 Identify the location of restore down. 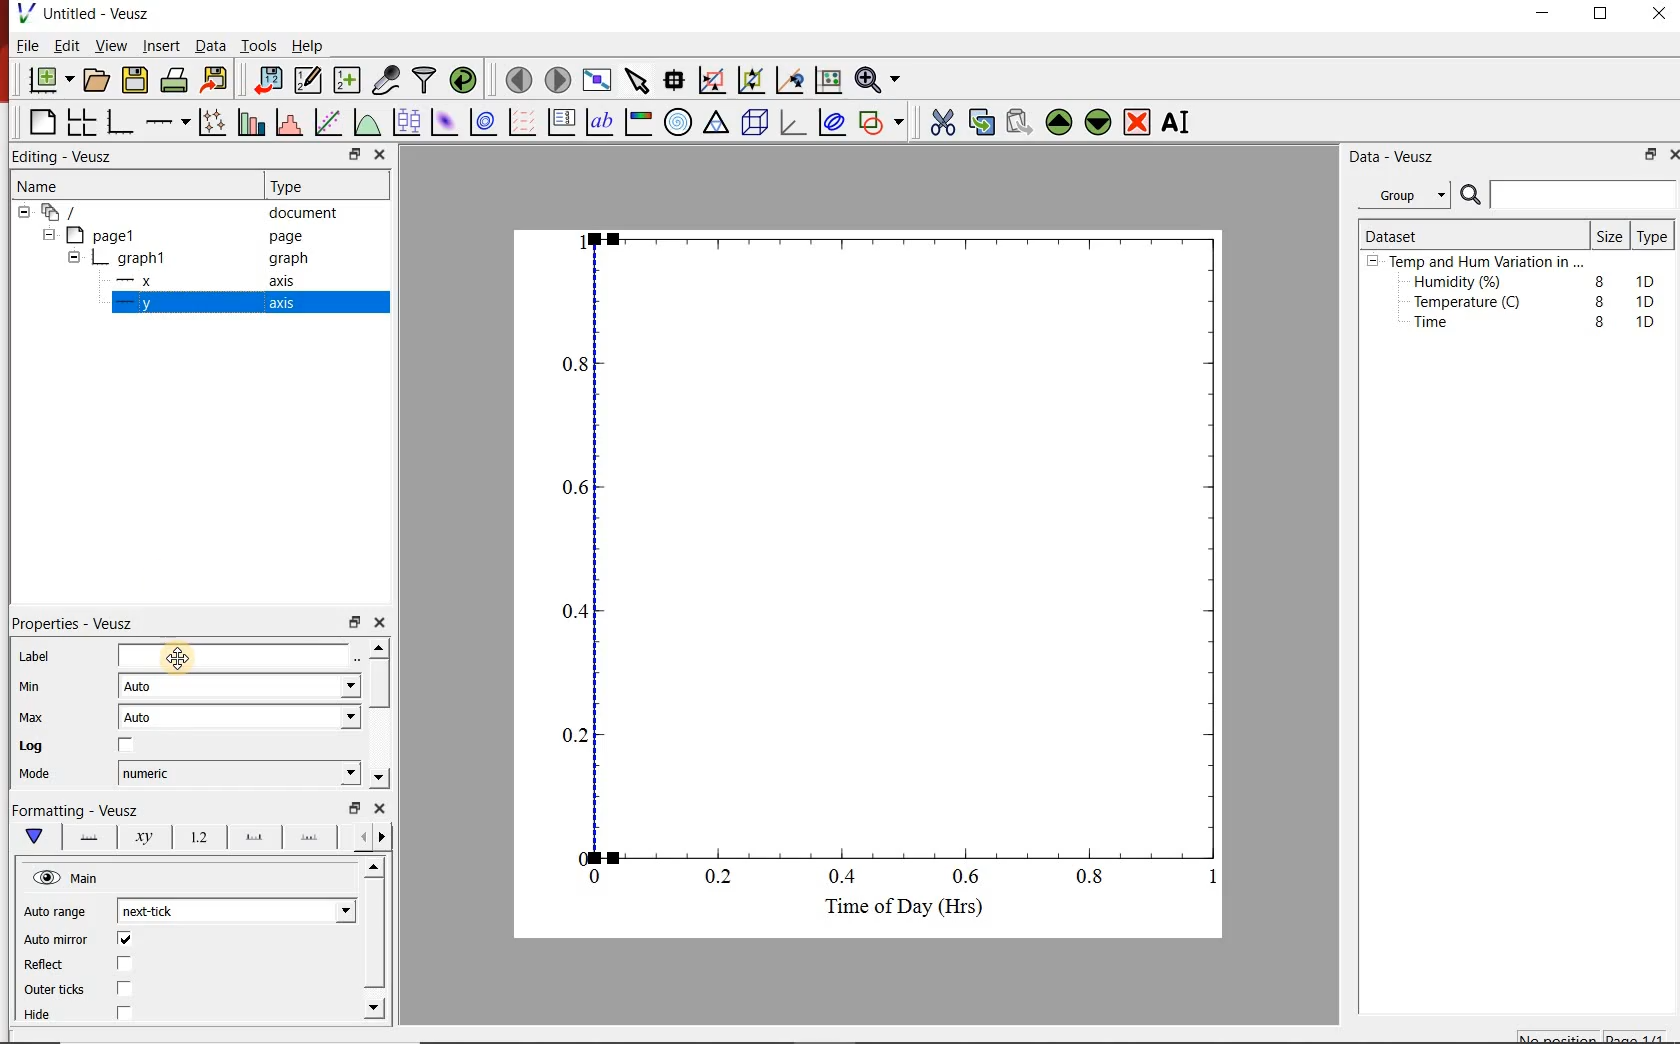
(342, 154).